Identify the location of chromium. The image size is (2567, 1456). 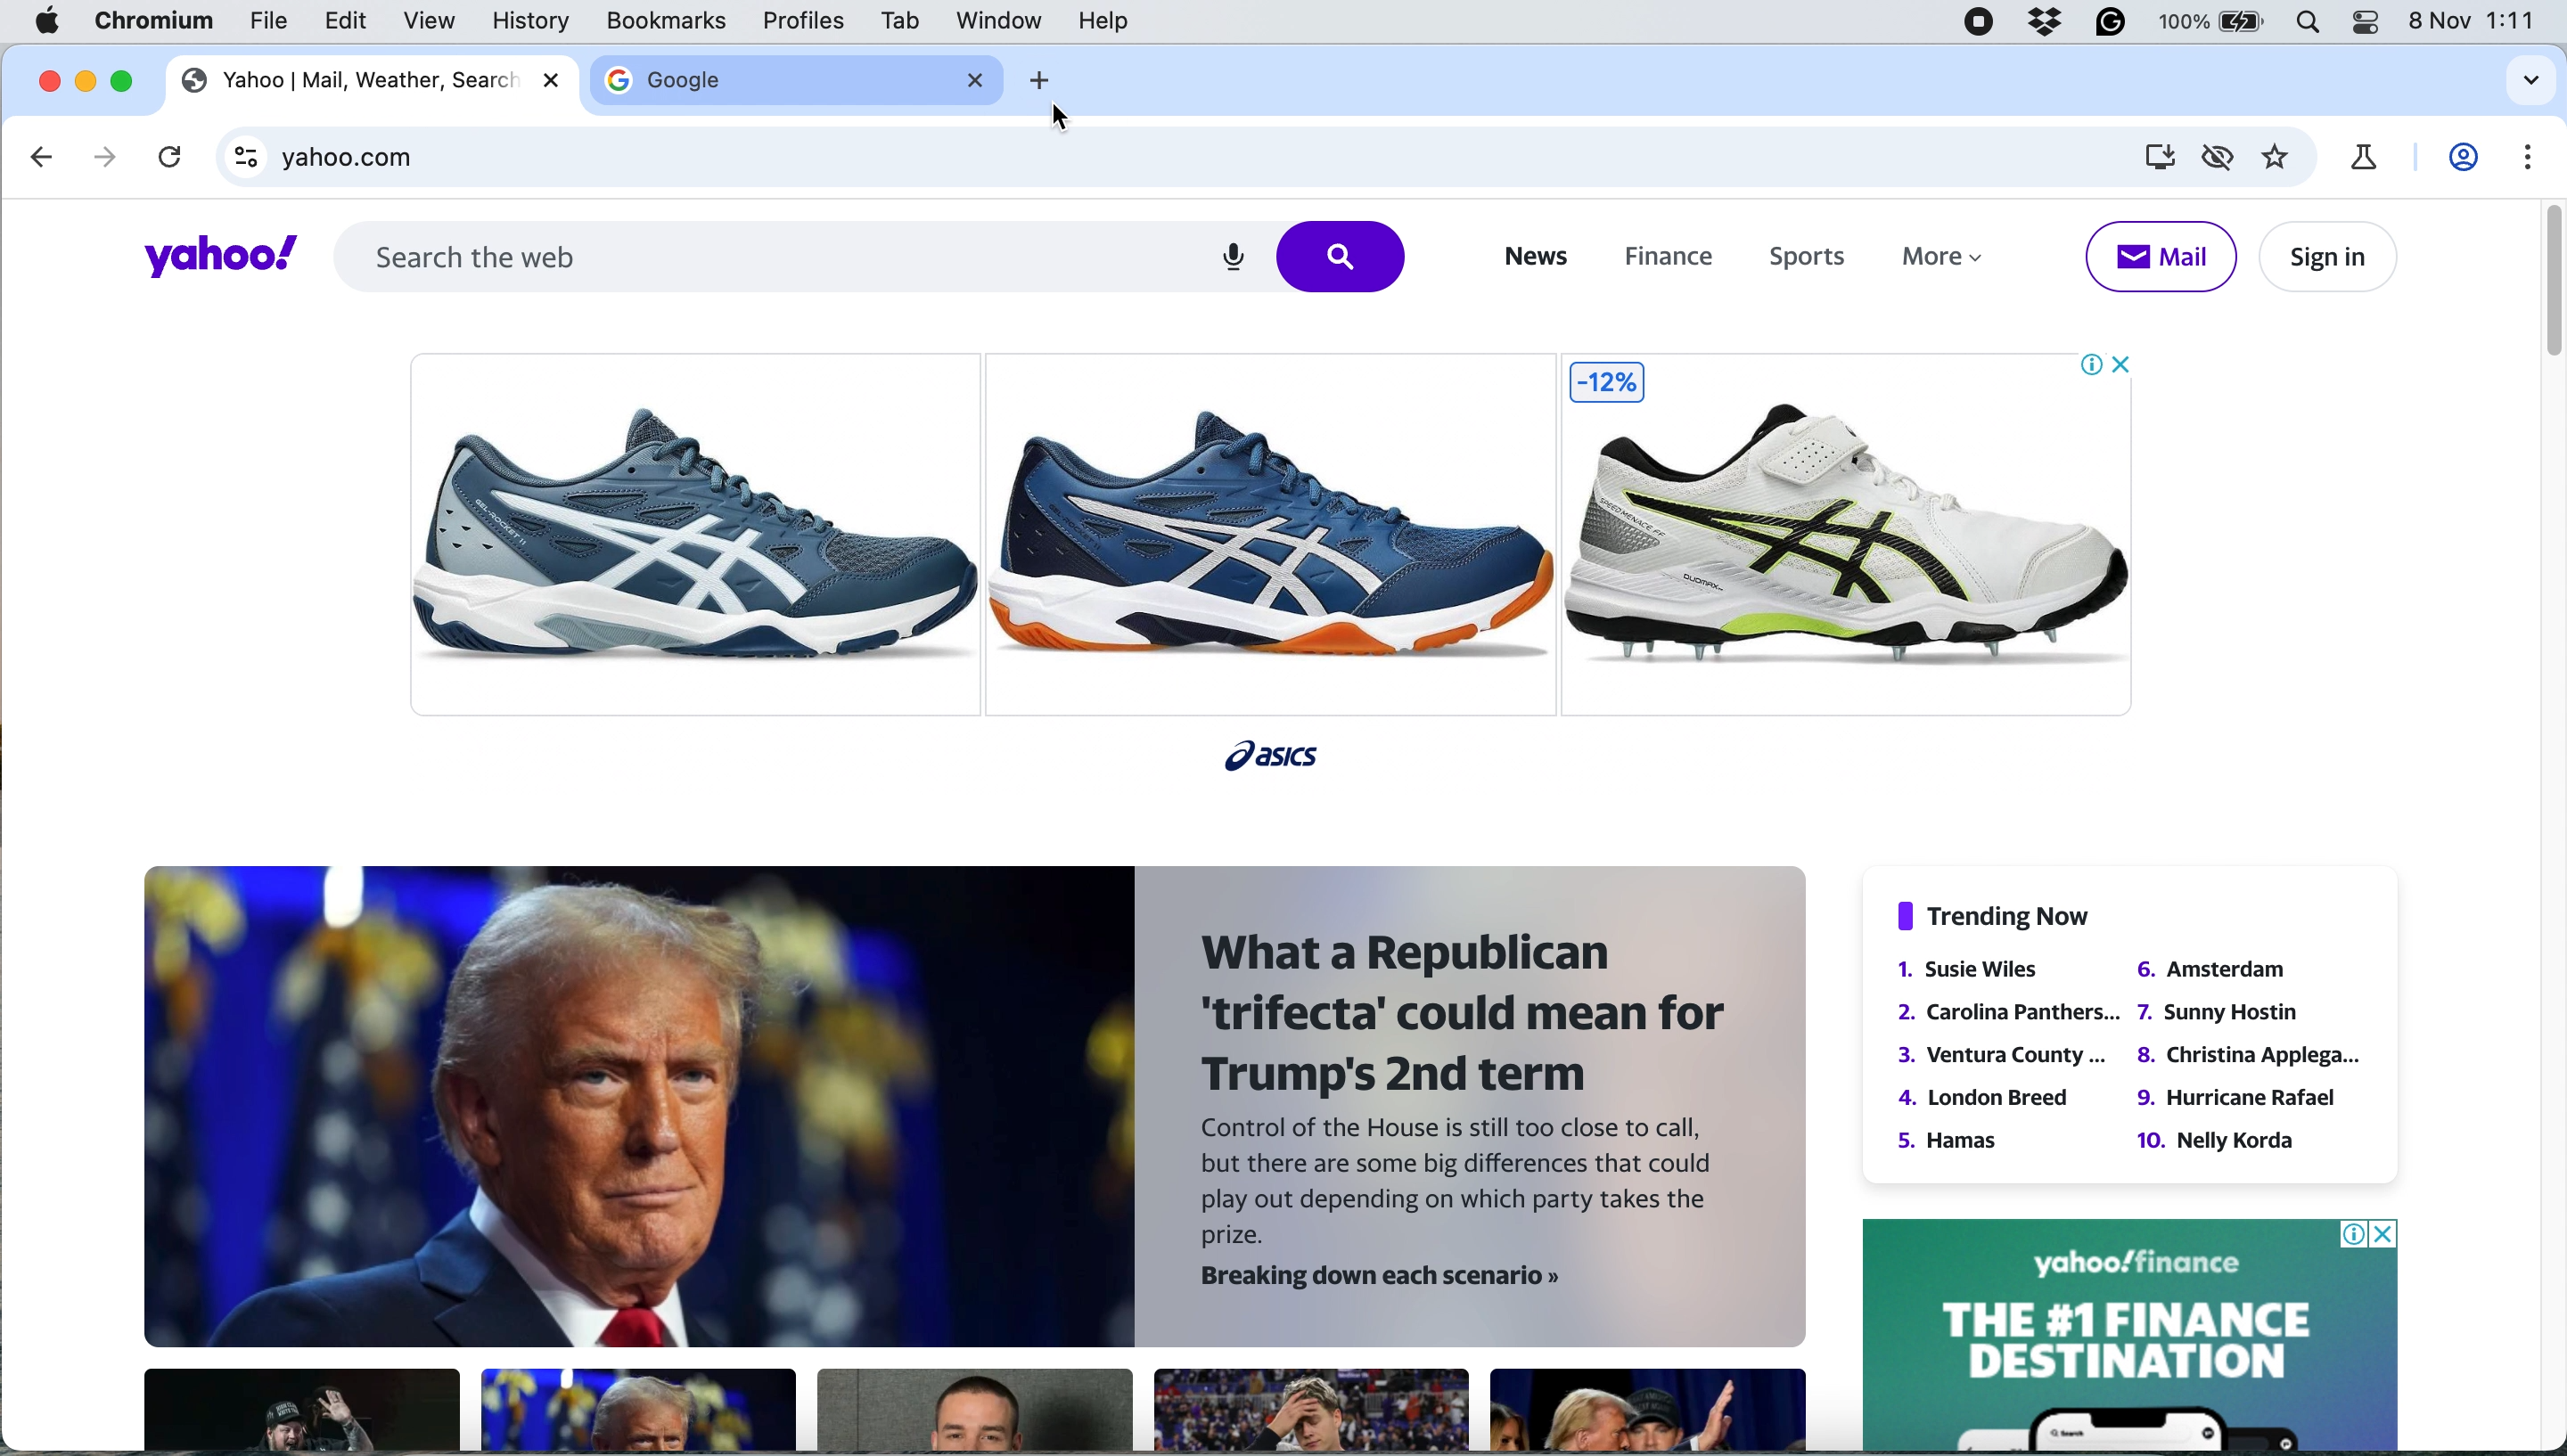
(155, 22).